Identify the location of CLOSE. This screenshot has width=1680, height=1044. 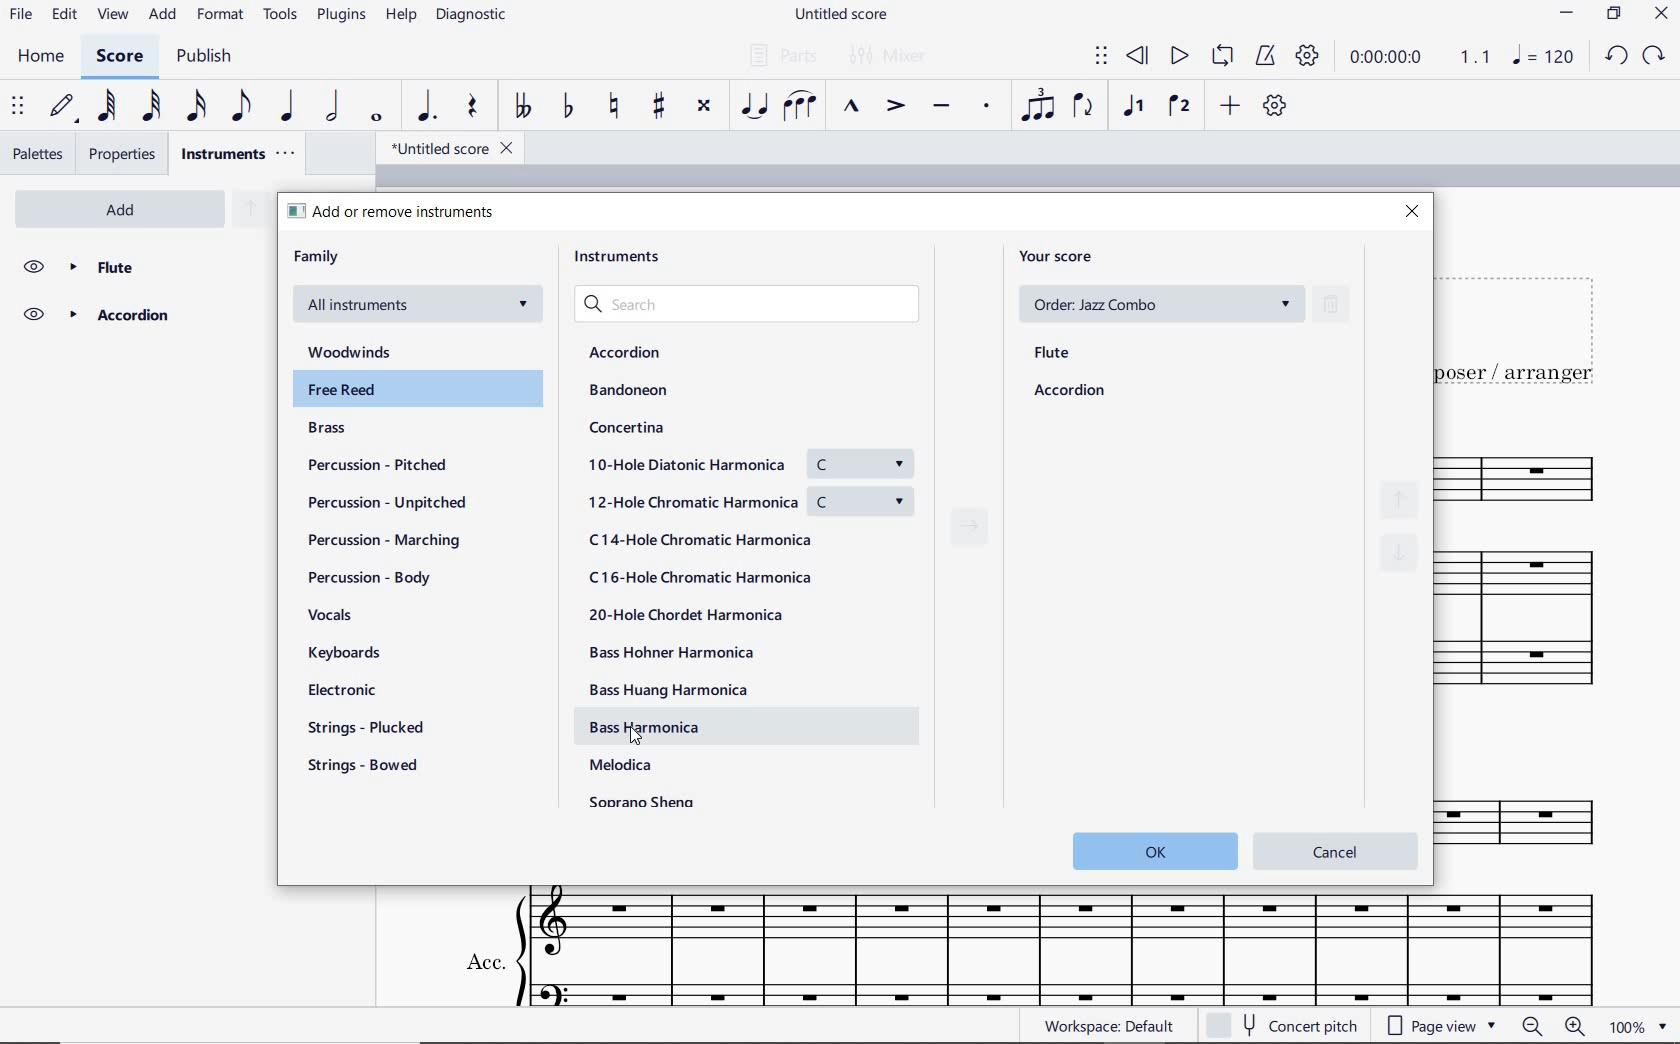
(1660, 13).